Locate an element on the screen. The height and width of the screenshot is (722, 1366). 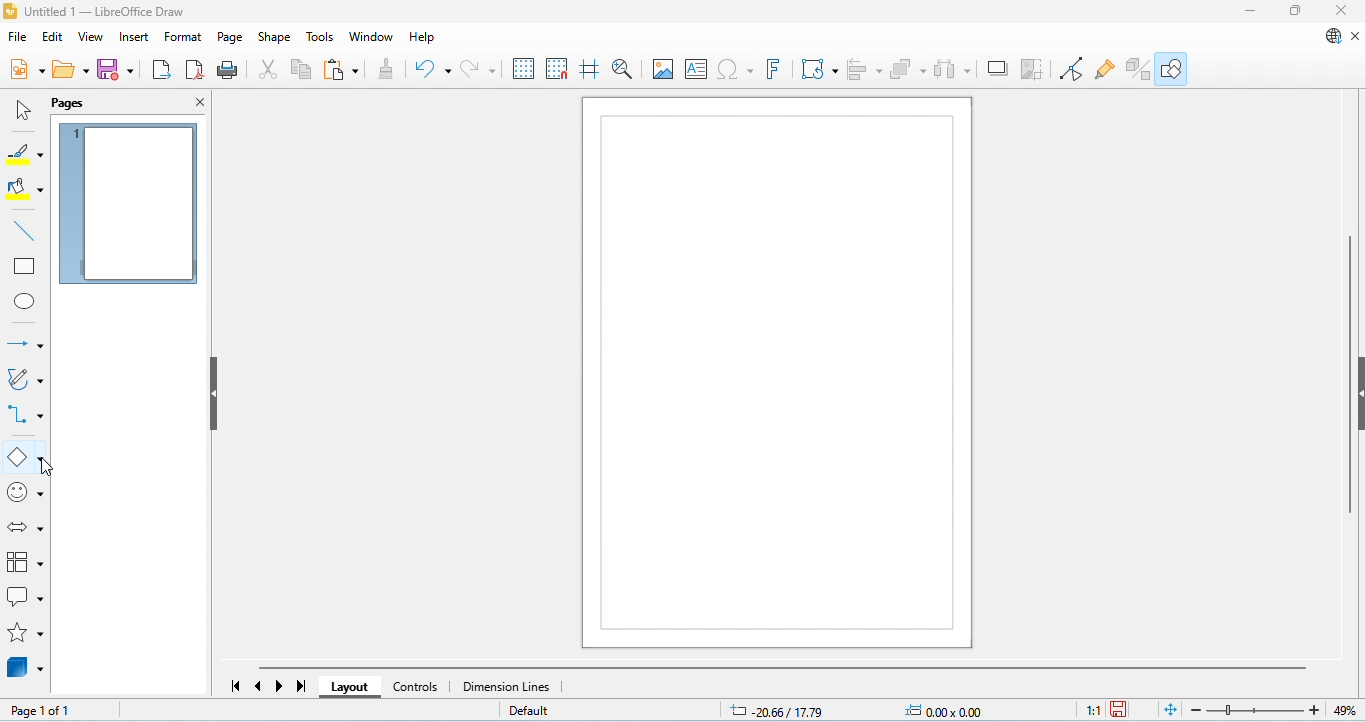
insert line is located at coordinates (24, 233).